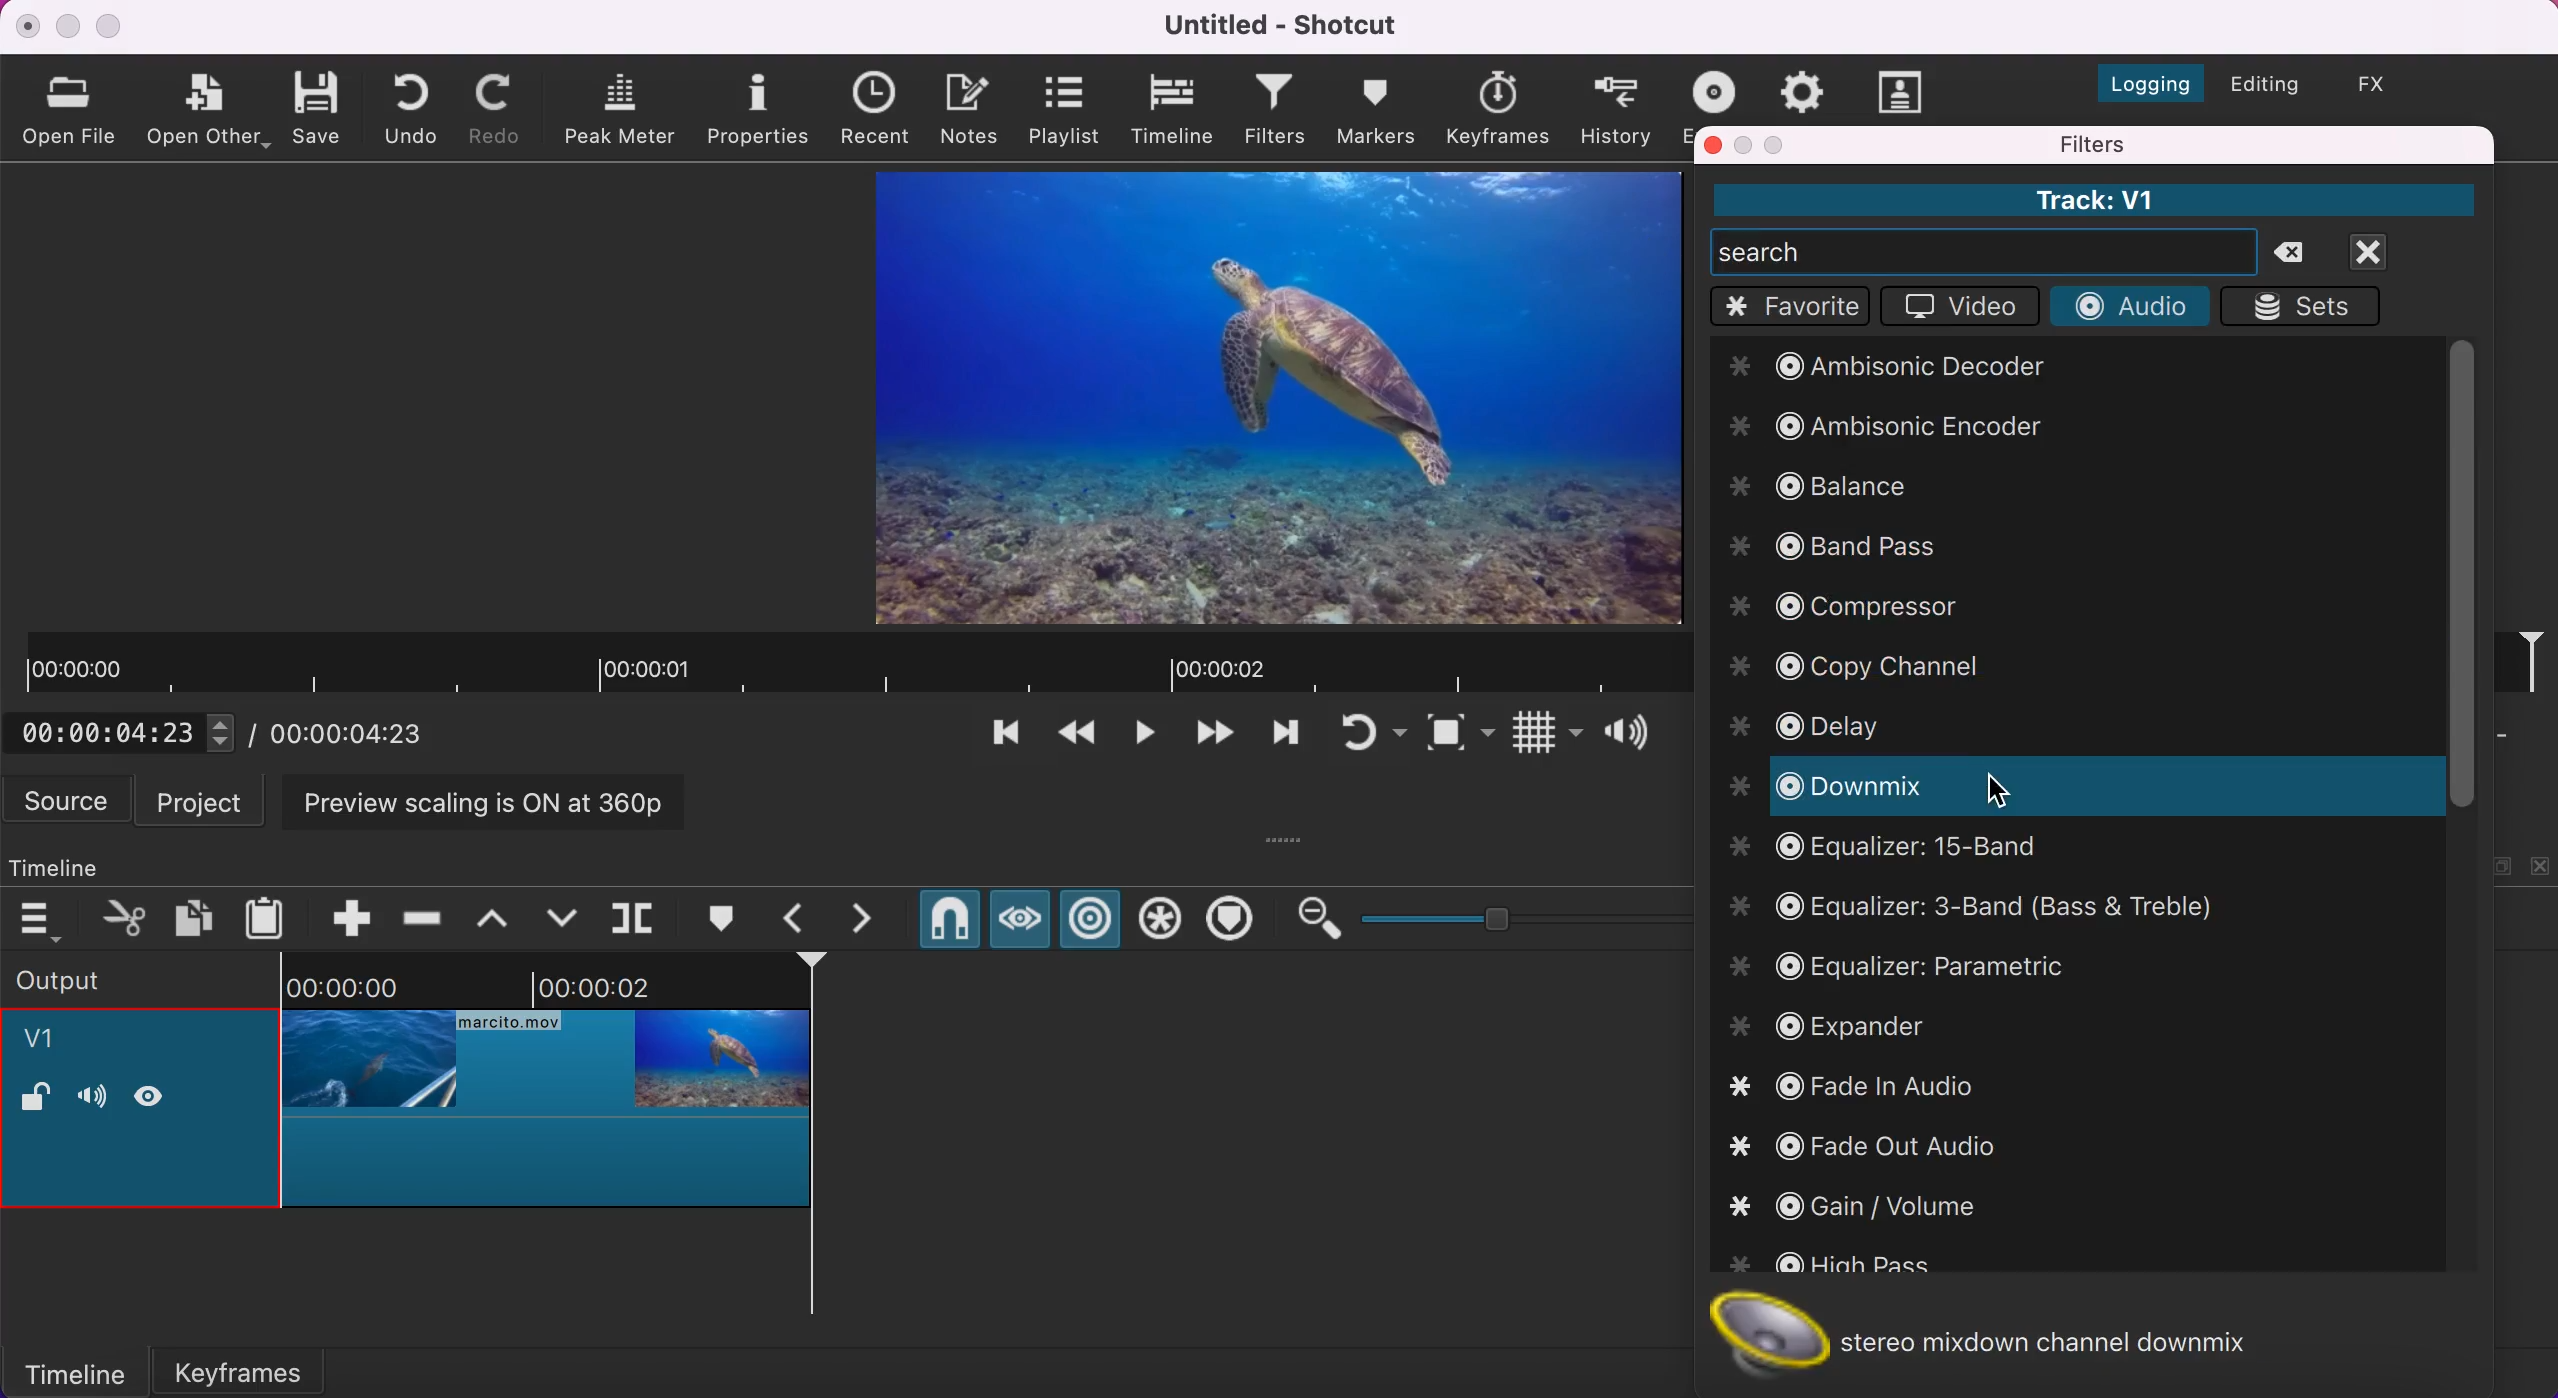 Image resolution: width=2558 pixels, height=1398 pixels. I want to click on Track: V1, so click(2092, 200).